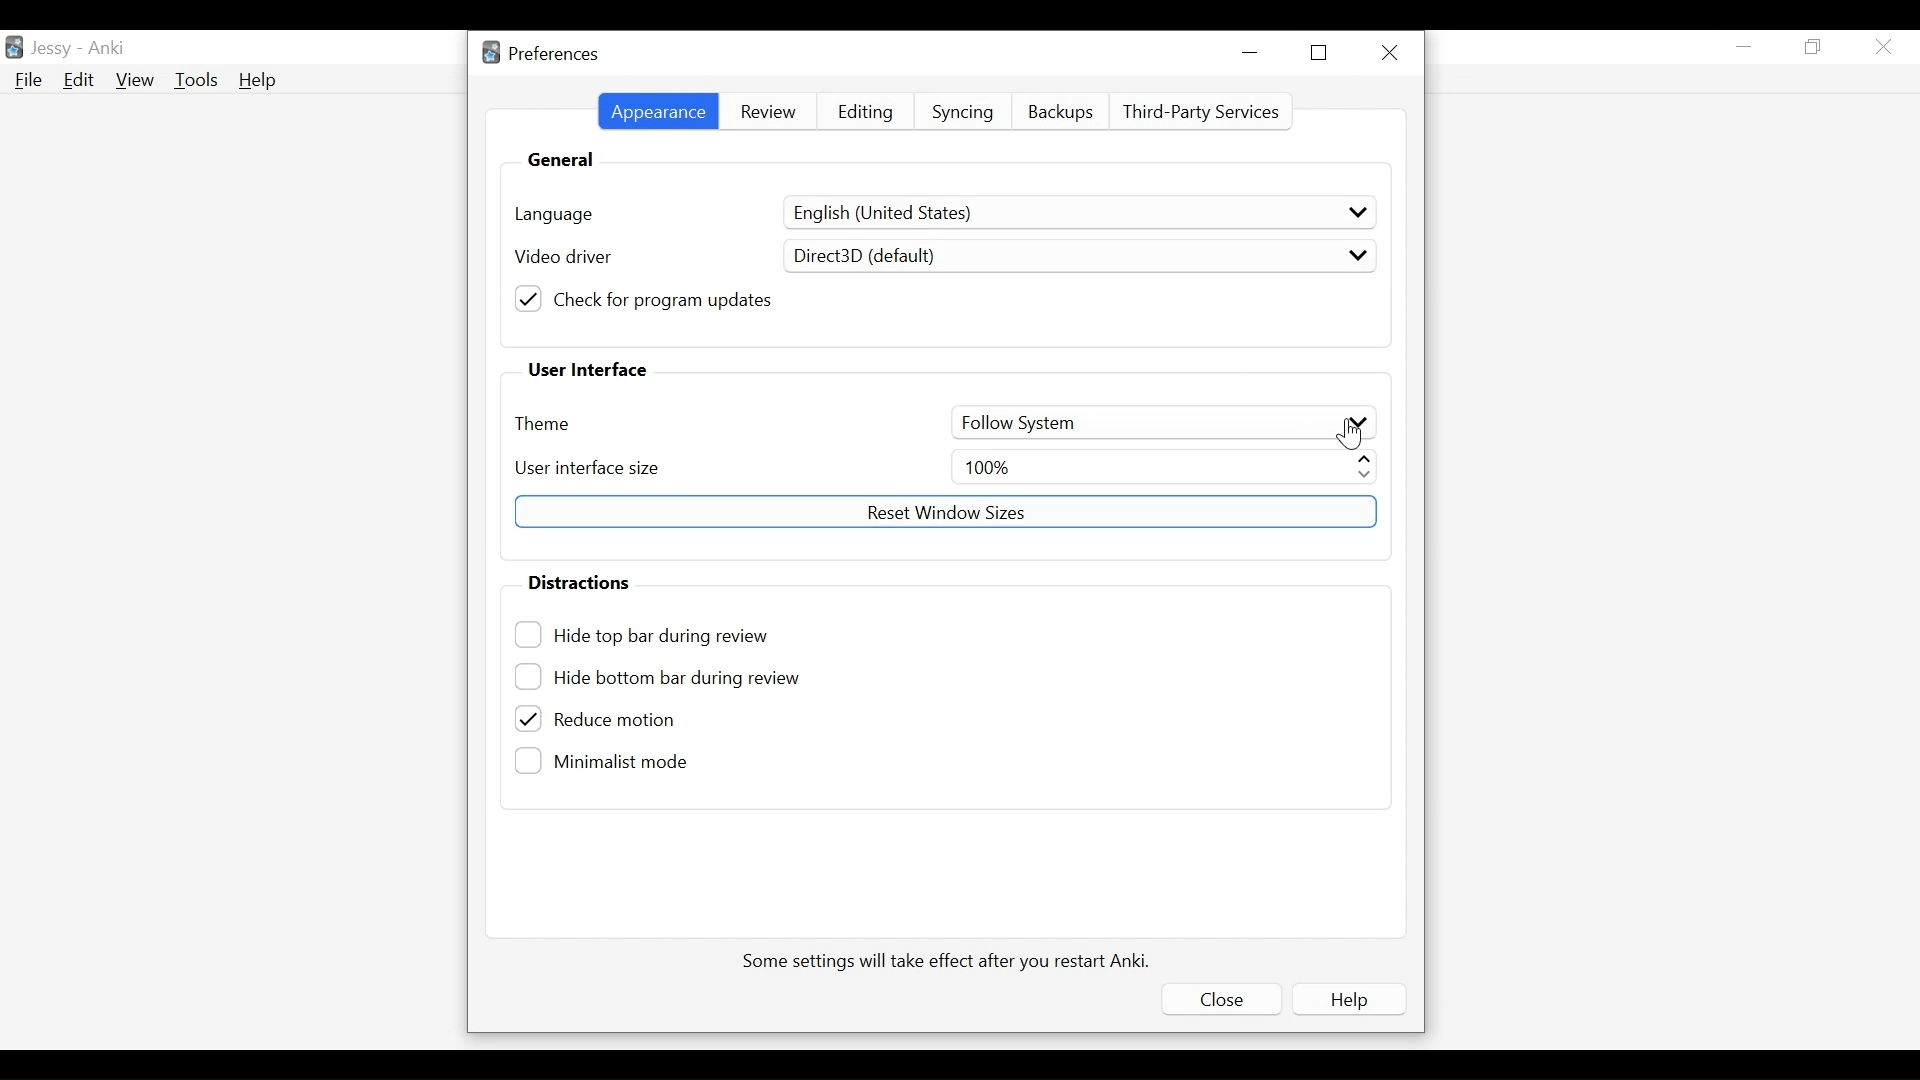 The image size is (1920, 1080). Describe the element at coordinates (1215, 1002) in the screenshot. I see `Close` at that location.